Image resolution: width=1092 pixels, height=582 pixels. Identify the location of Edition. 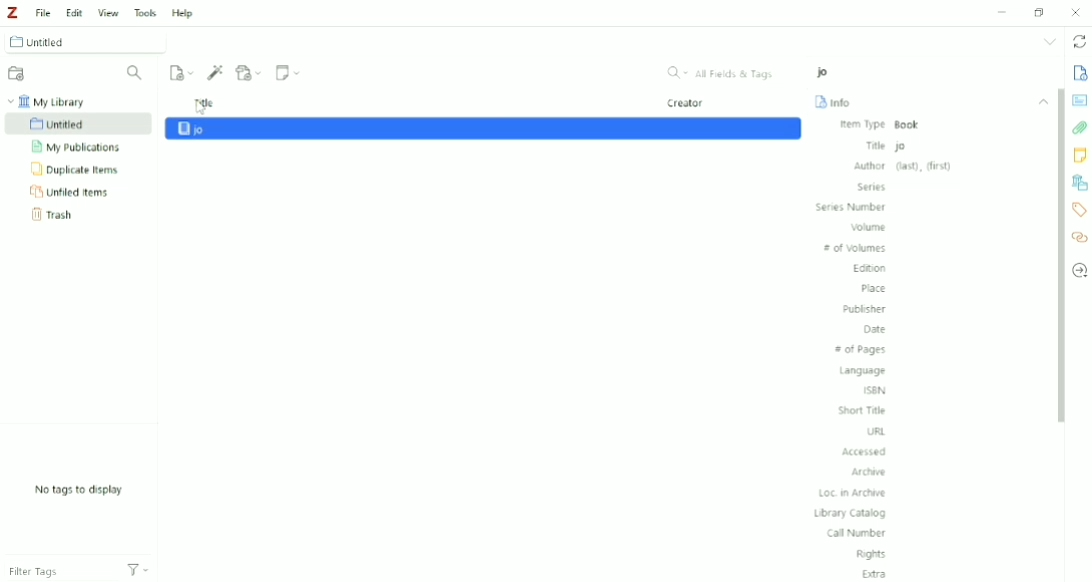
(869, 270).